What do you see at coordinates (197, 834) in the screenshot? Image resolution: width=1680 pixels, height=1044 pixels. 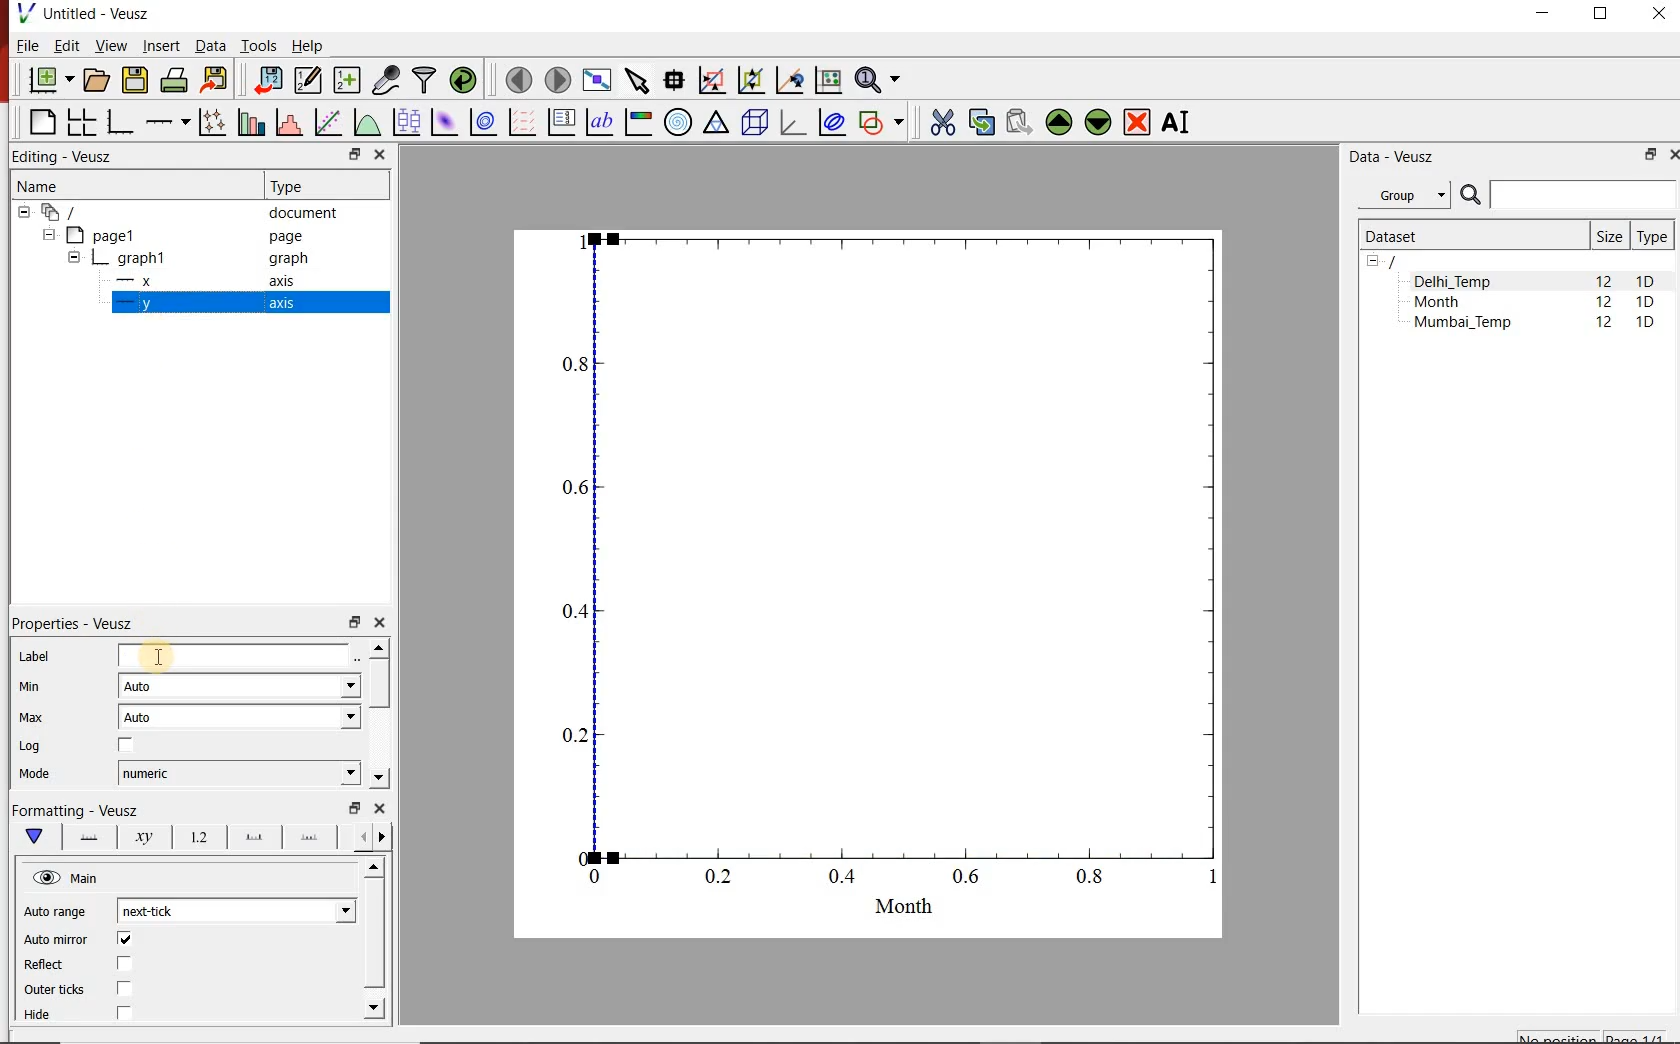 I see `Tick labels` at bounding box center [197, 834].